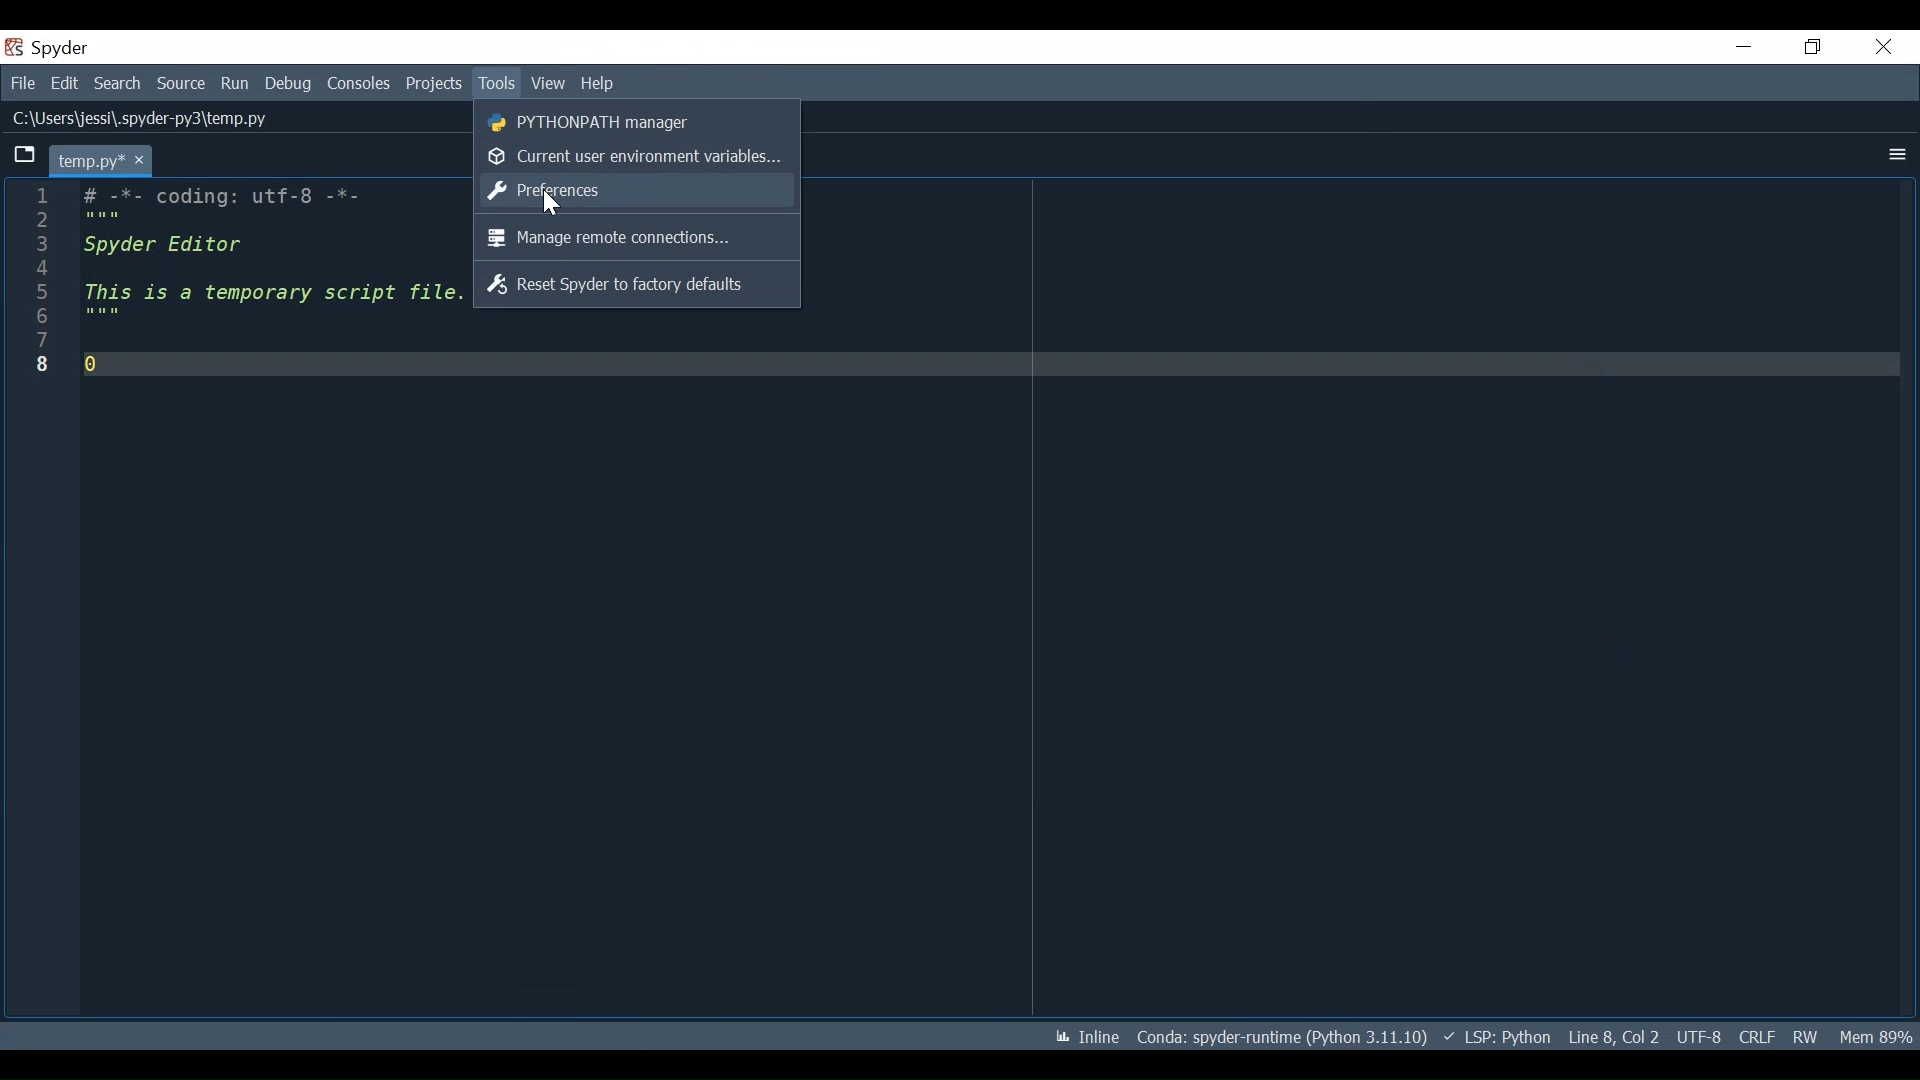 The image size is (1920, 1080). Describe the element at coordinates (1759, 1036) in the screenshot. I see `File EQL Status` at that location.